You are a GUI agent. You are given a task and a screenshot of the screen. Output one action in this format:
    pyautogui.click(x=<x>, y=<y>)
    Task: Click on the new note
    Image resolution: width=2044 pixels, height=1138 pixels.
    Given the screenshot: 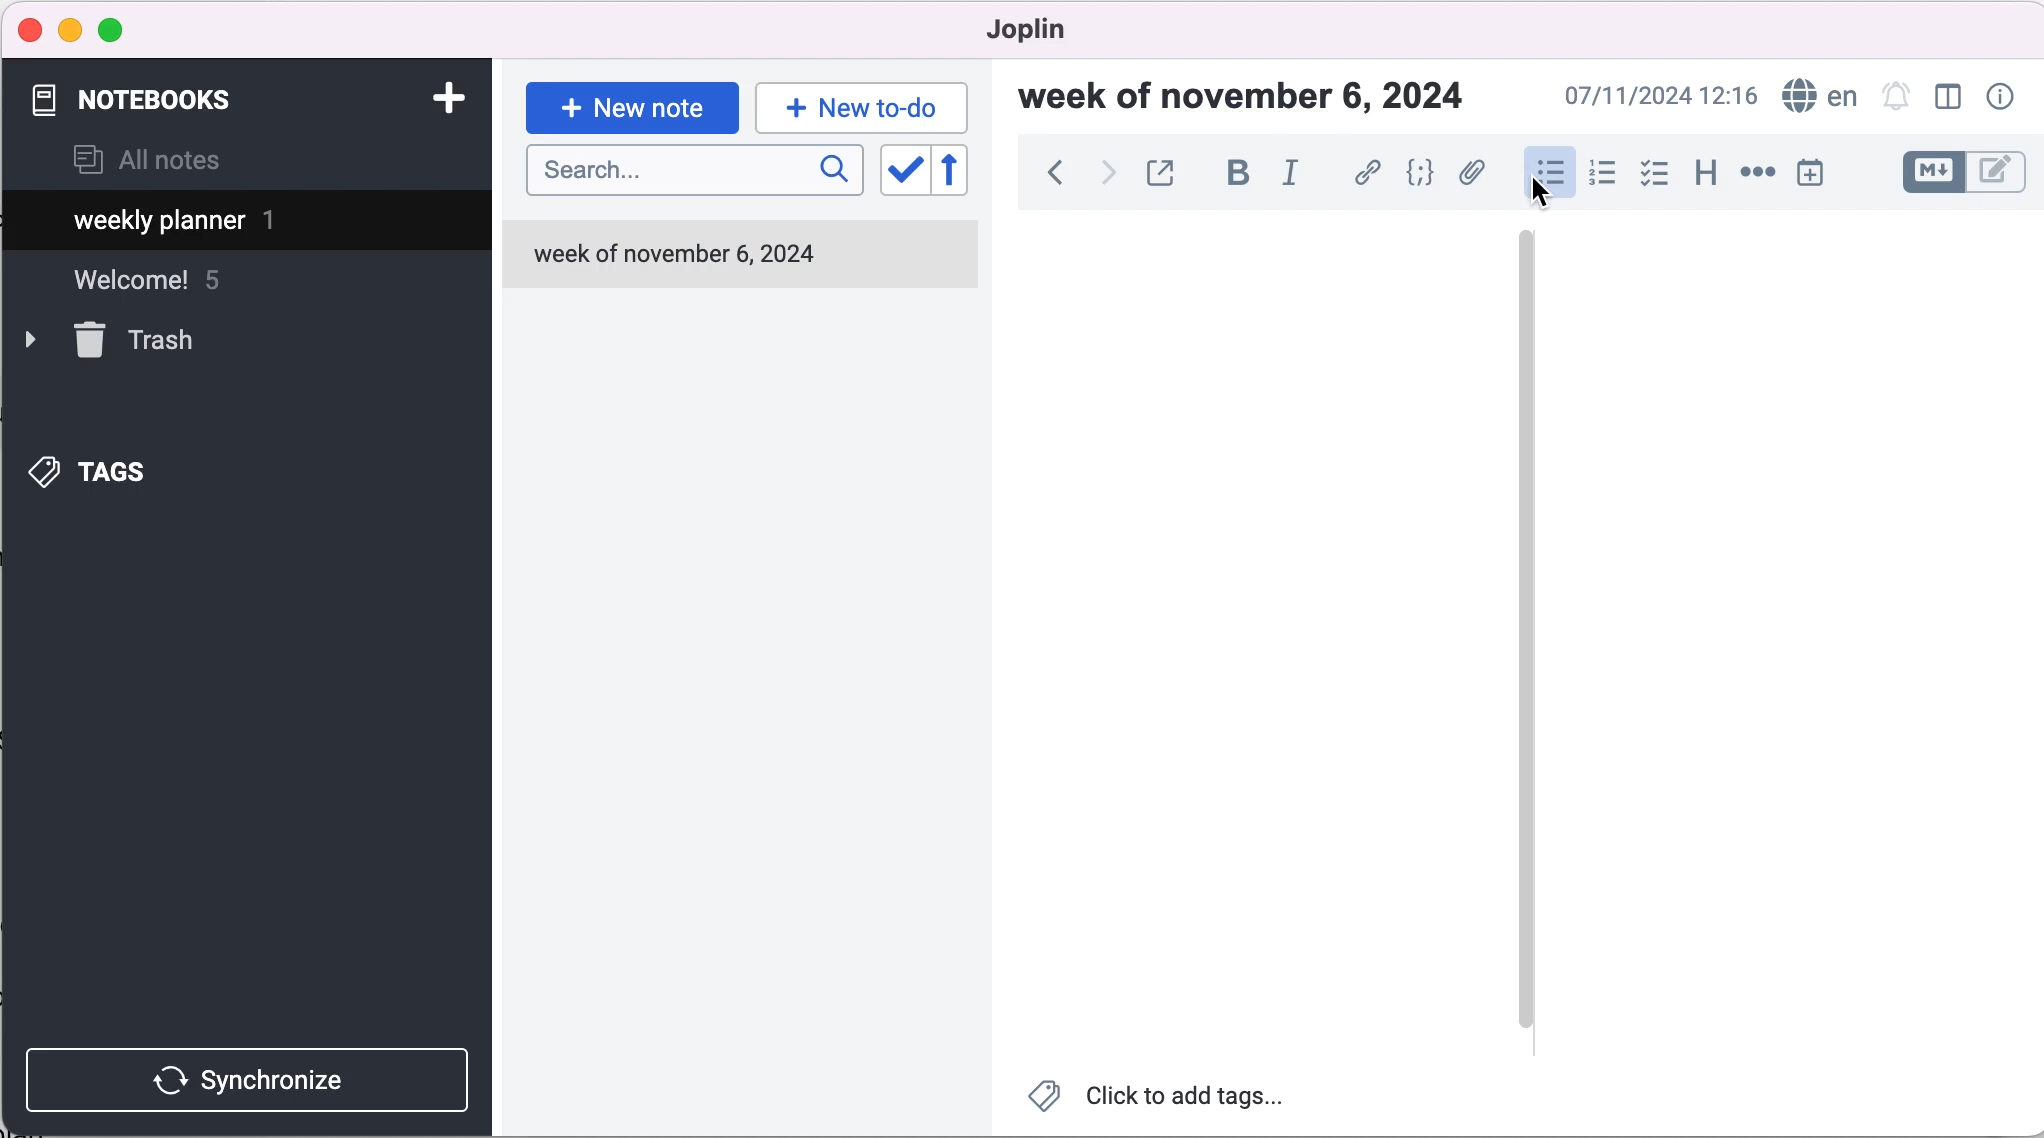 What is the action you would take?
    pyautogui.click(x=632, y=106)
    